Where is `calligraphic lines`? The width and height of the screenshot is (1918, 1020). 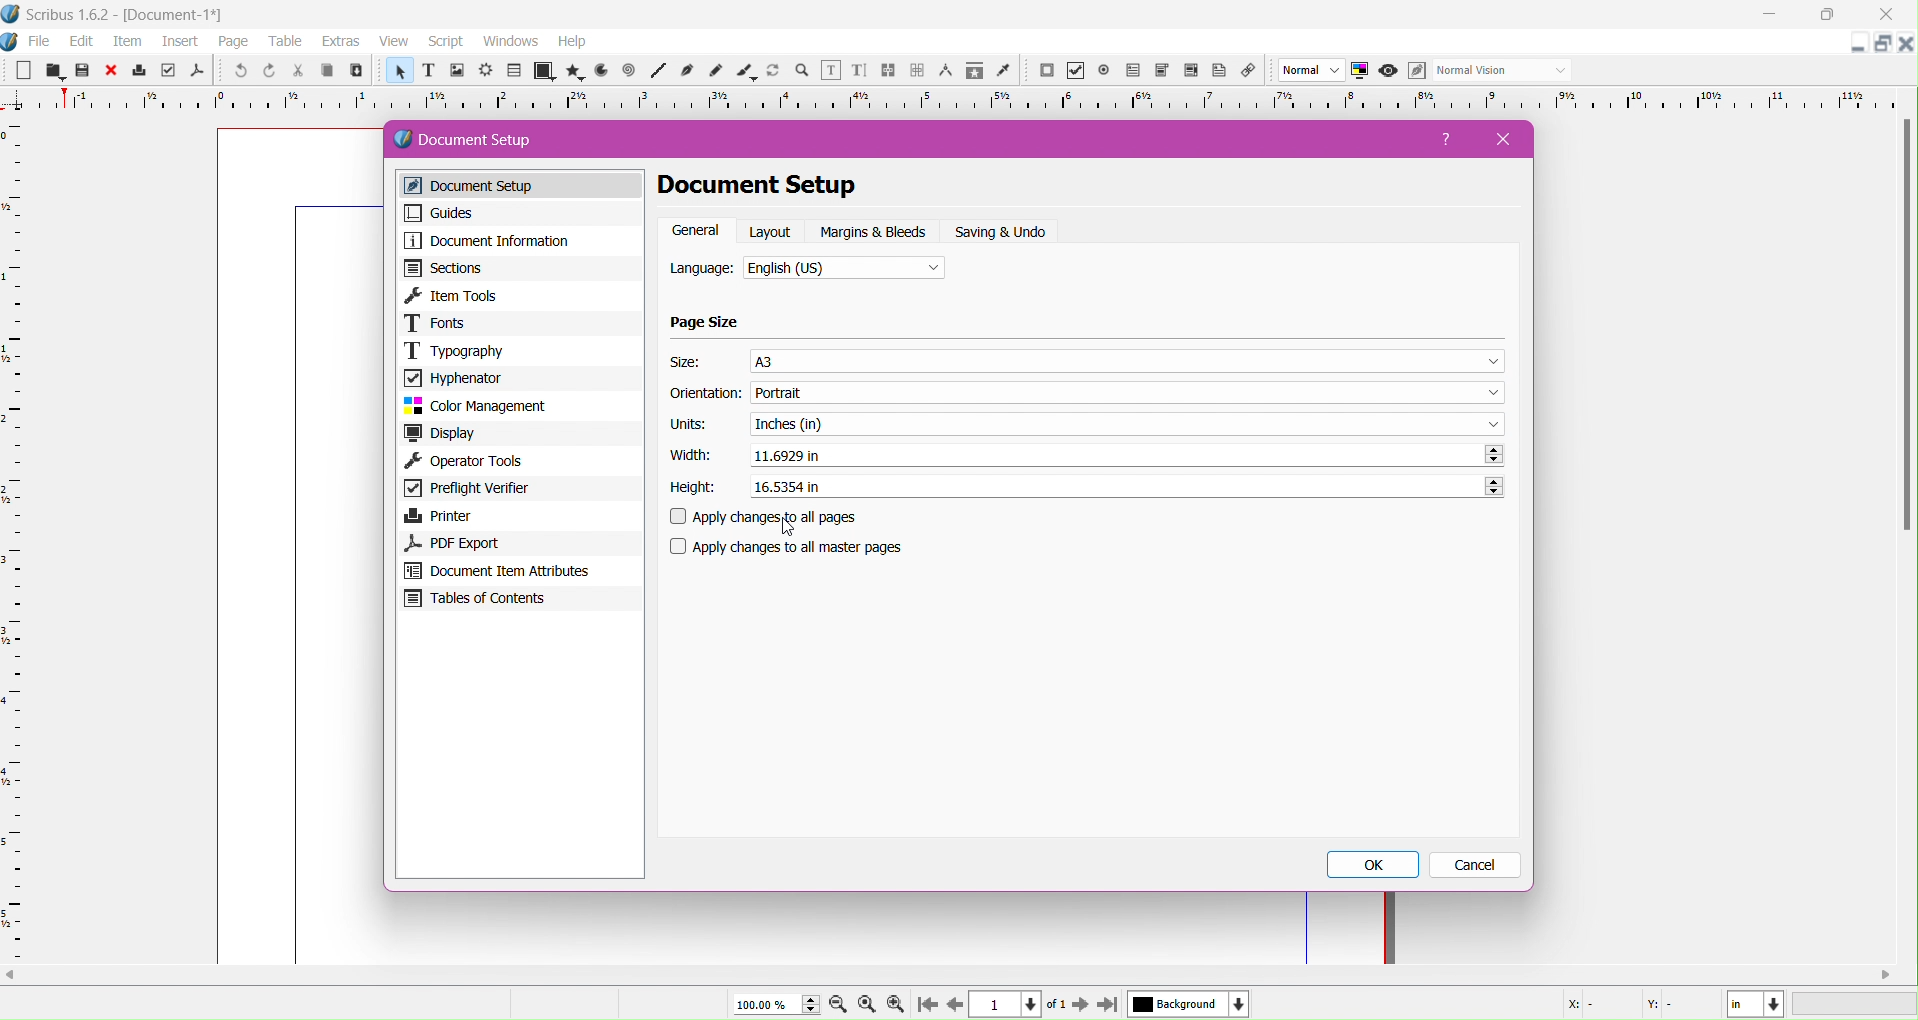
calligraphic lines is located at coordinates (746, 72).